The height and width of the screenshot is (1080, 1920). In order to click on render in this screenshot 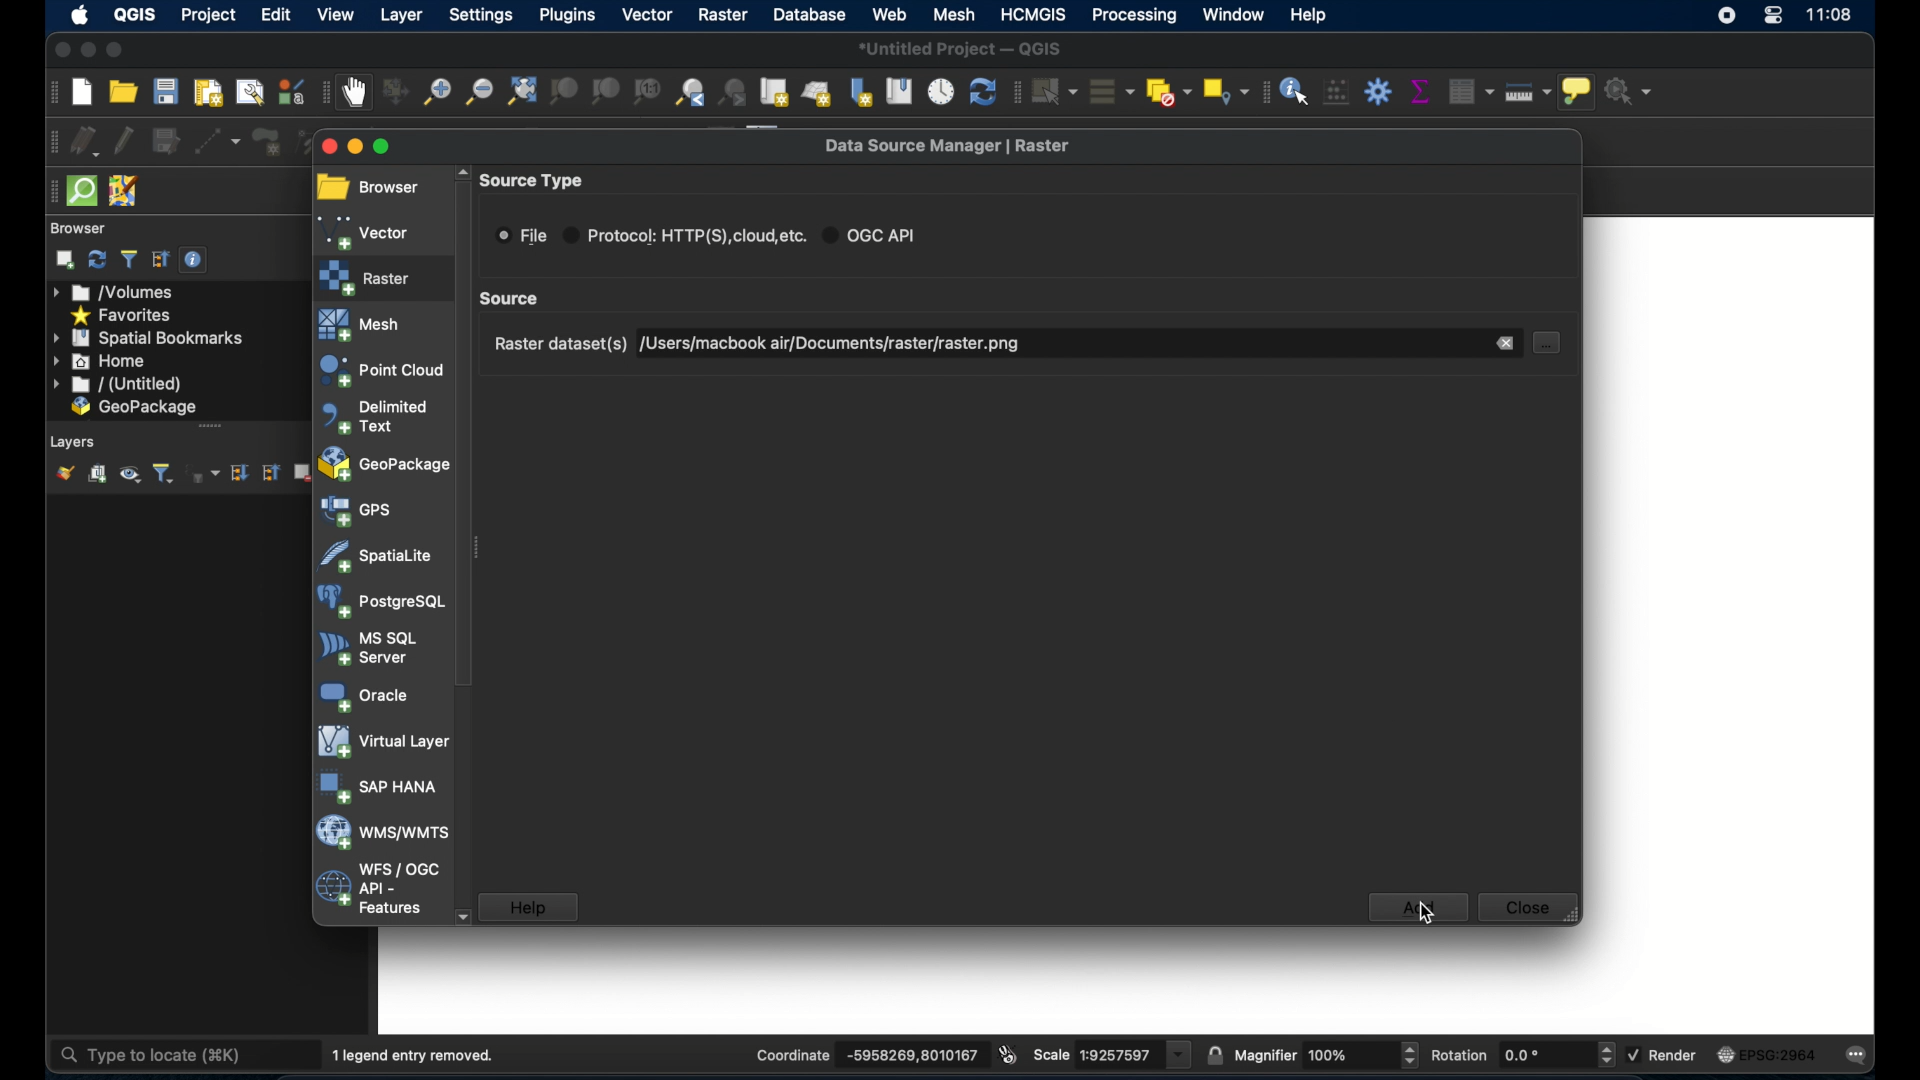, I will do `click(1678, 1056)`.